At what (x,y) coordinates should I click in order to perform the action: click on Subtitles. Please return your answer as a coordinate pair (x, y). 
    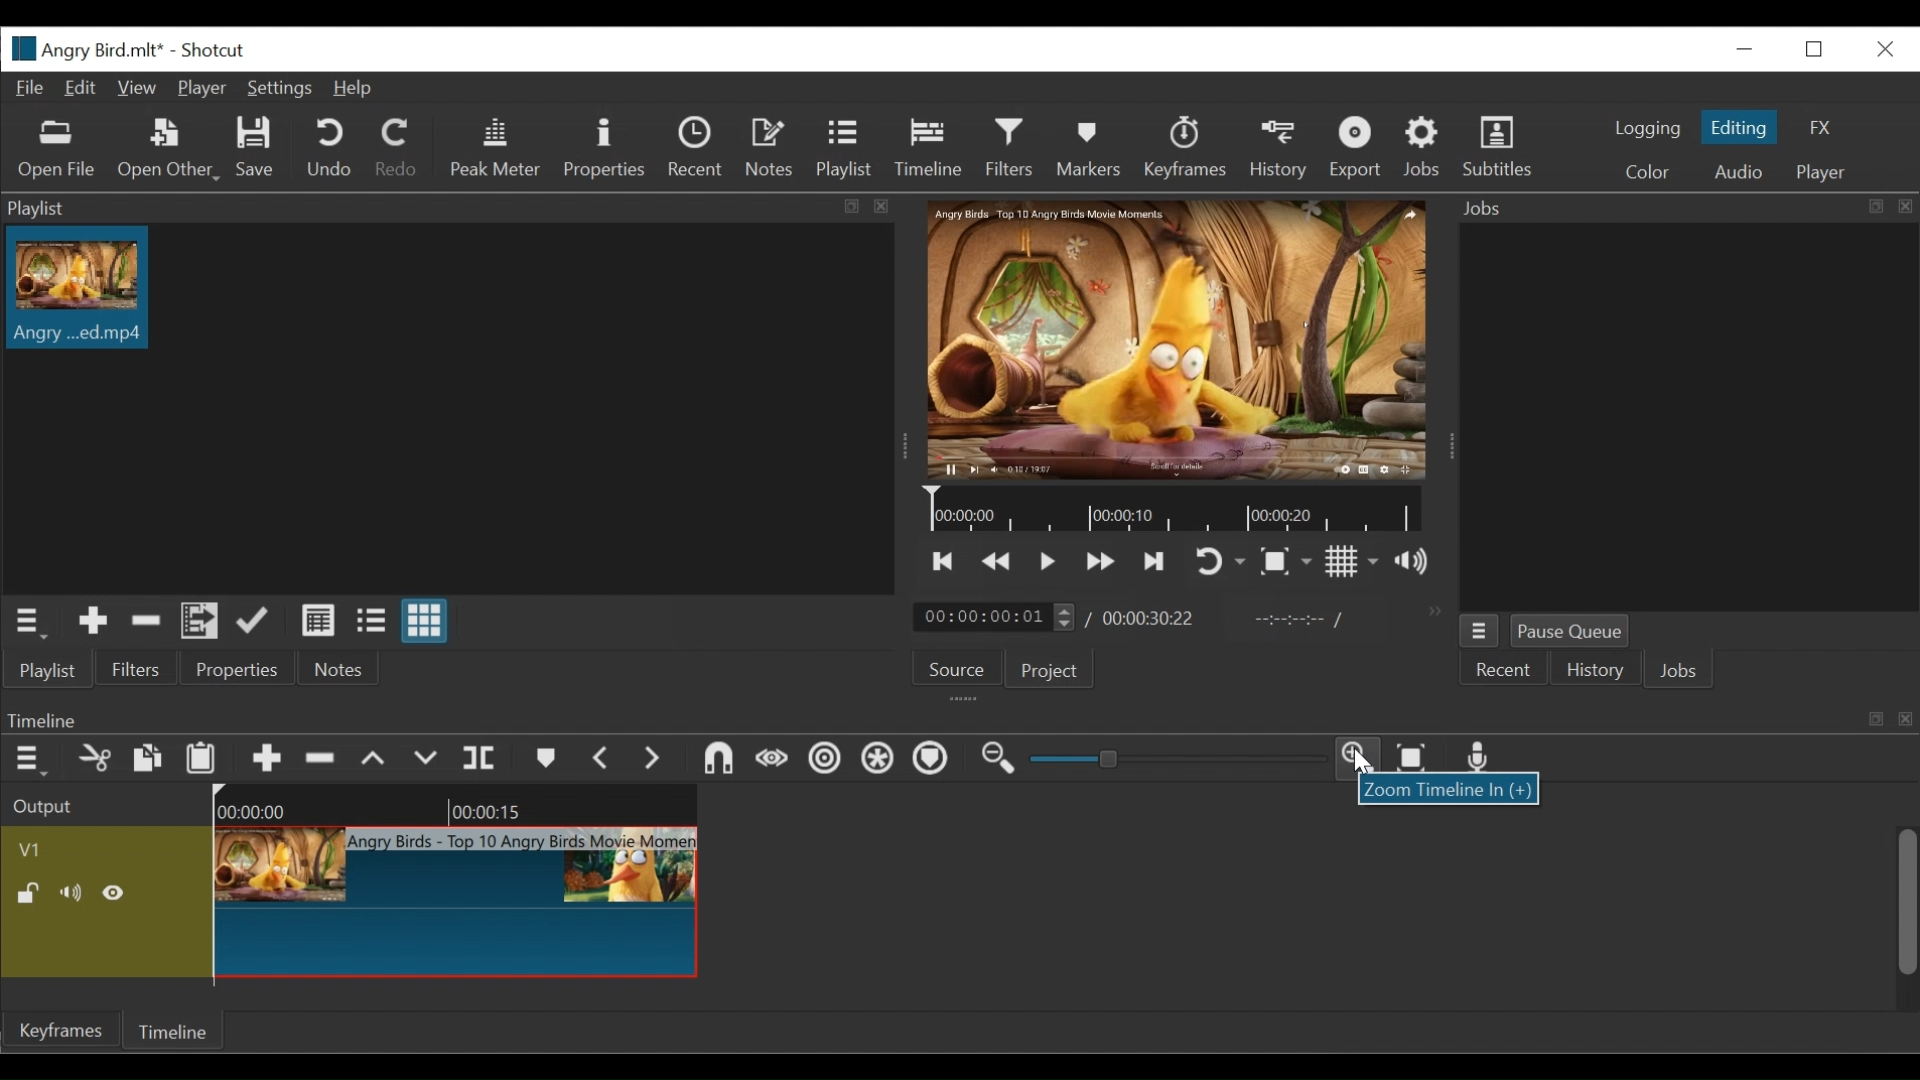
    Looking at the image, I should click on (1503, 150).